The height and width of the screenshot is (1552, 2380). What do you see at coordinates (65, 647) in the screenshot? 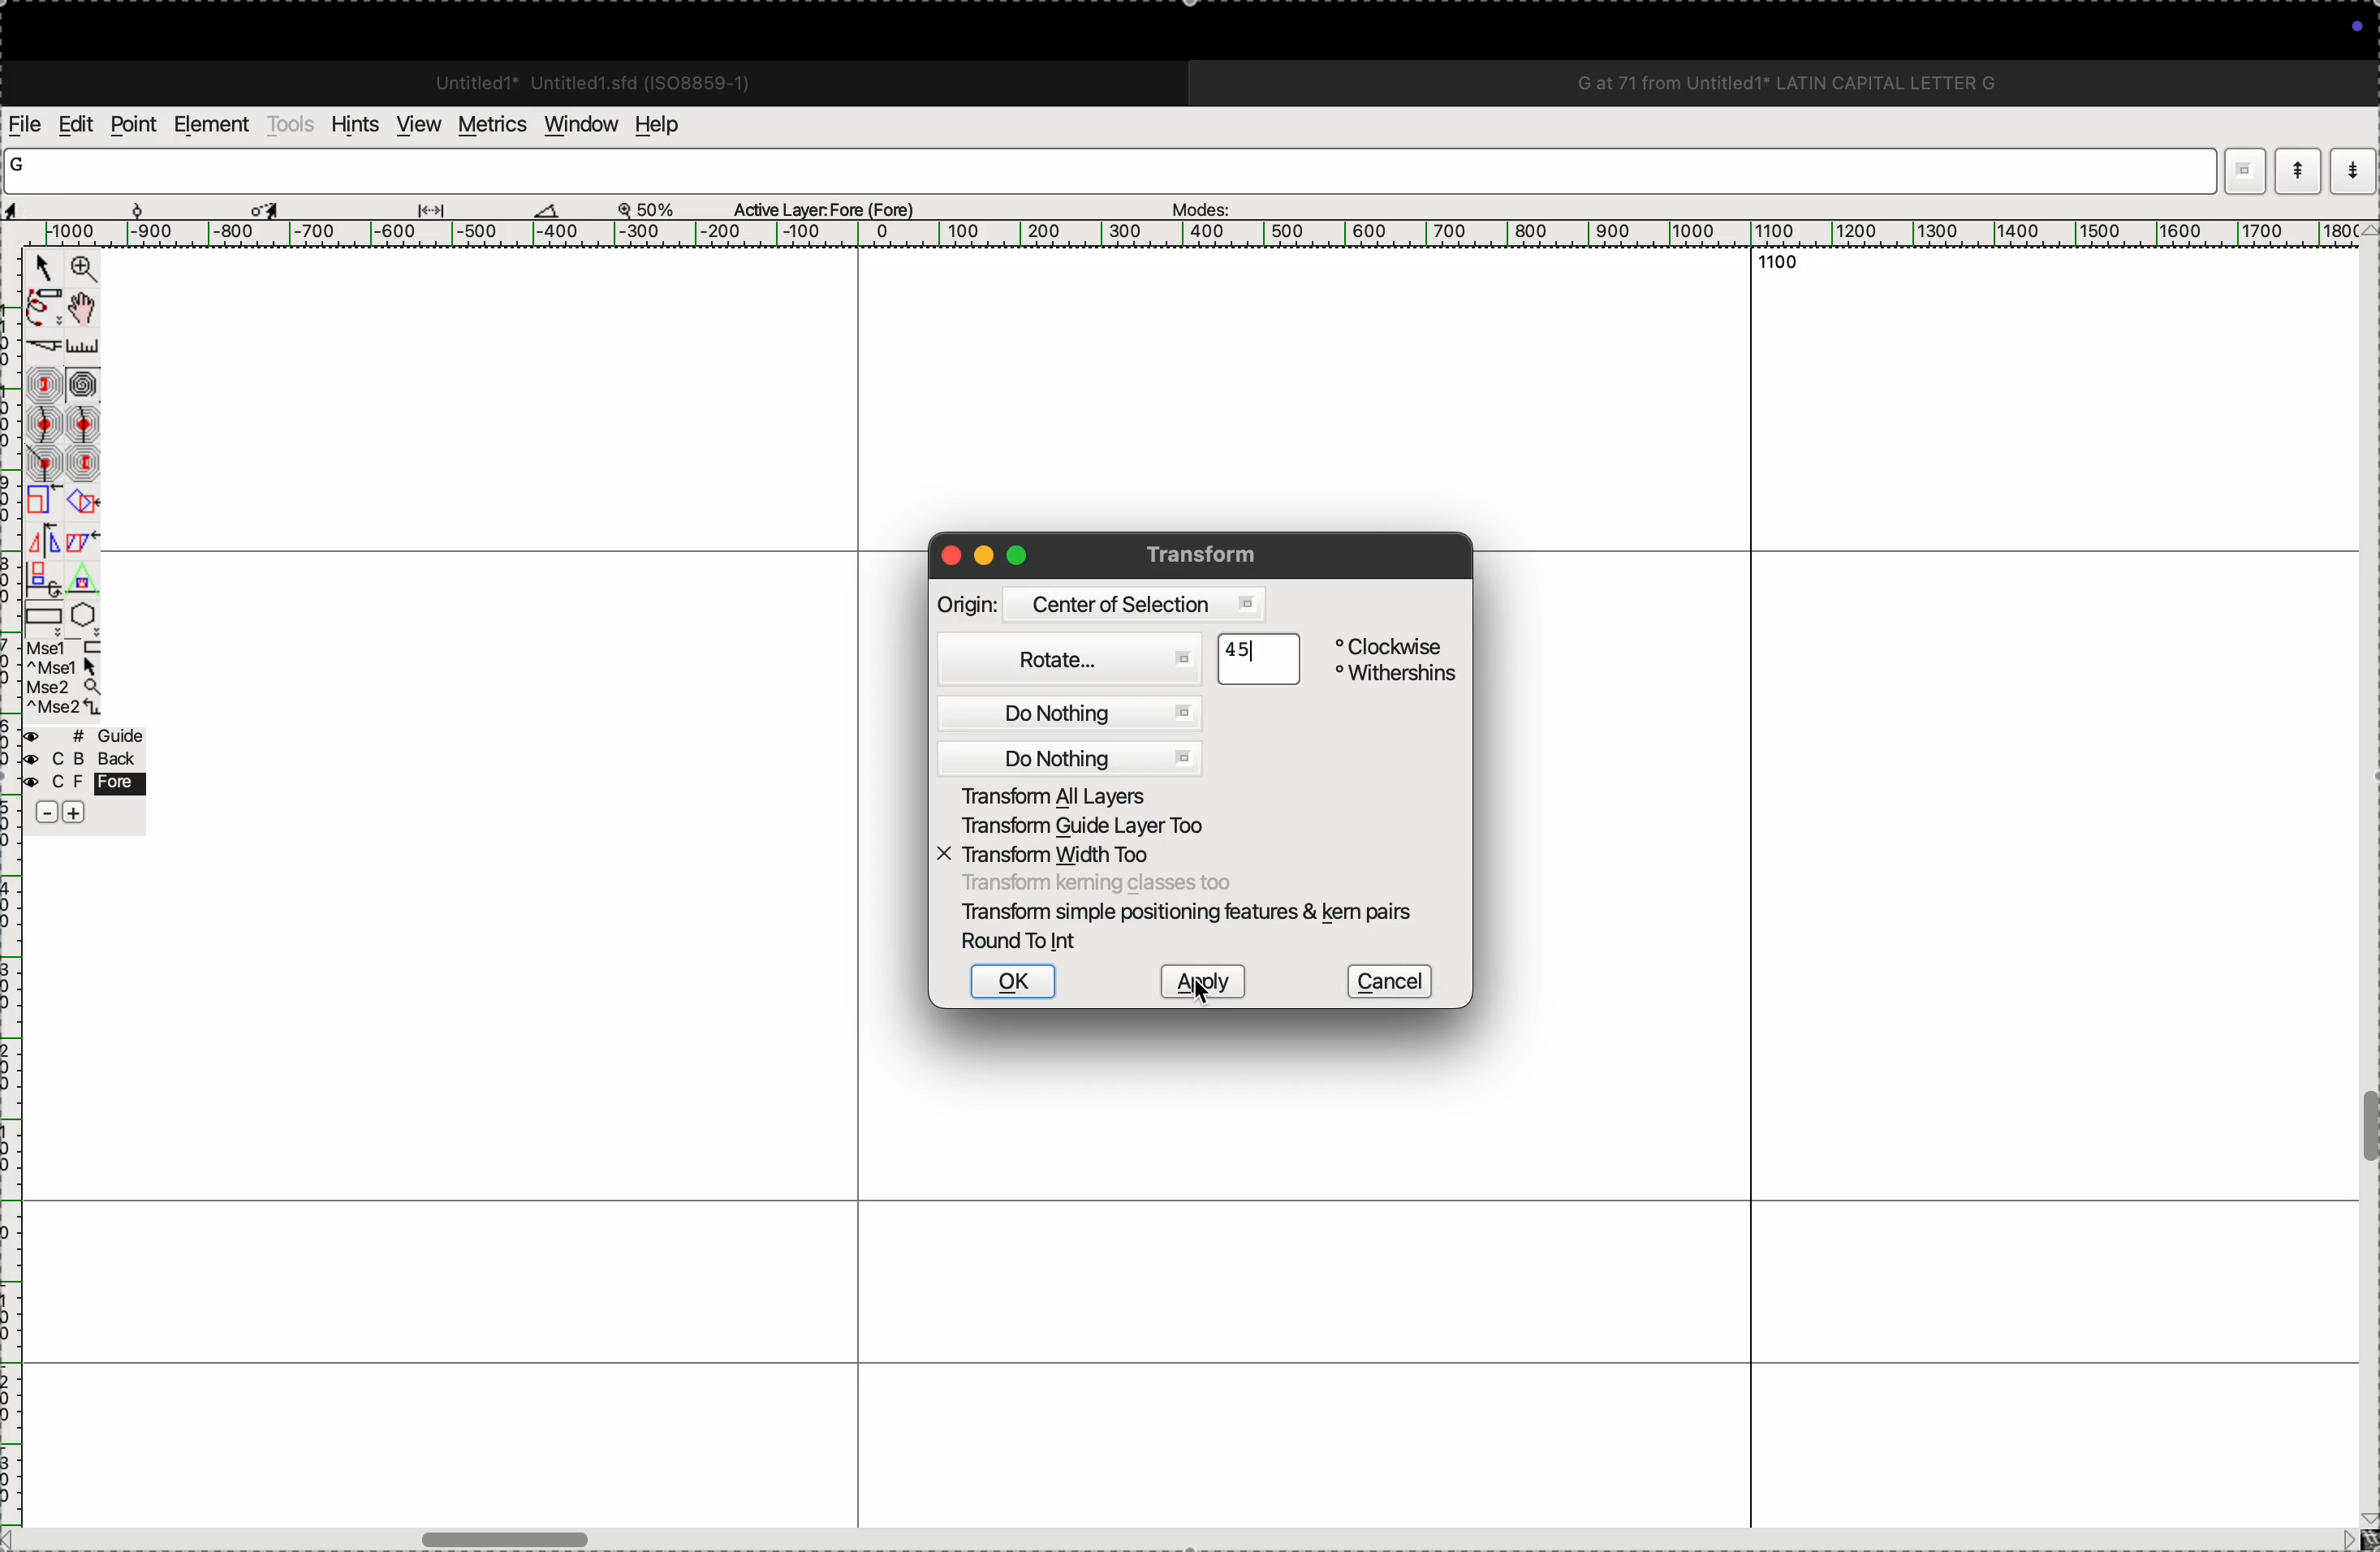
I see `left mouse button` at bounding box center [65, 647].